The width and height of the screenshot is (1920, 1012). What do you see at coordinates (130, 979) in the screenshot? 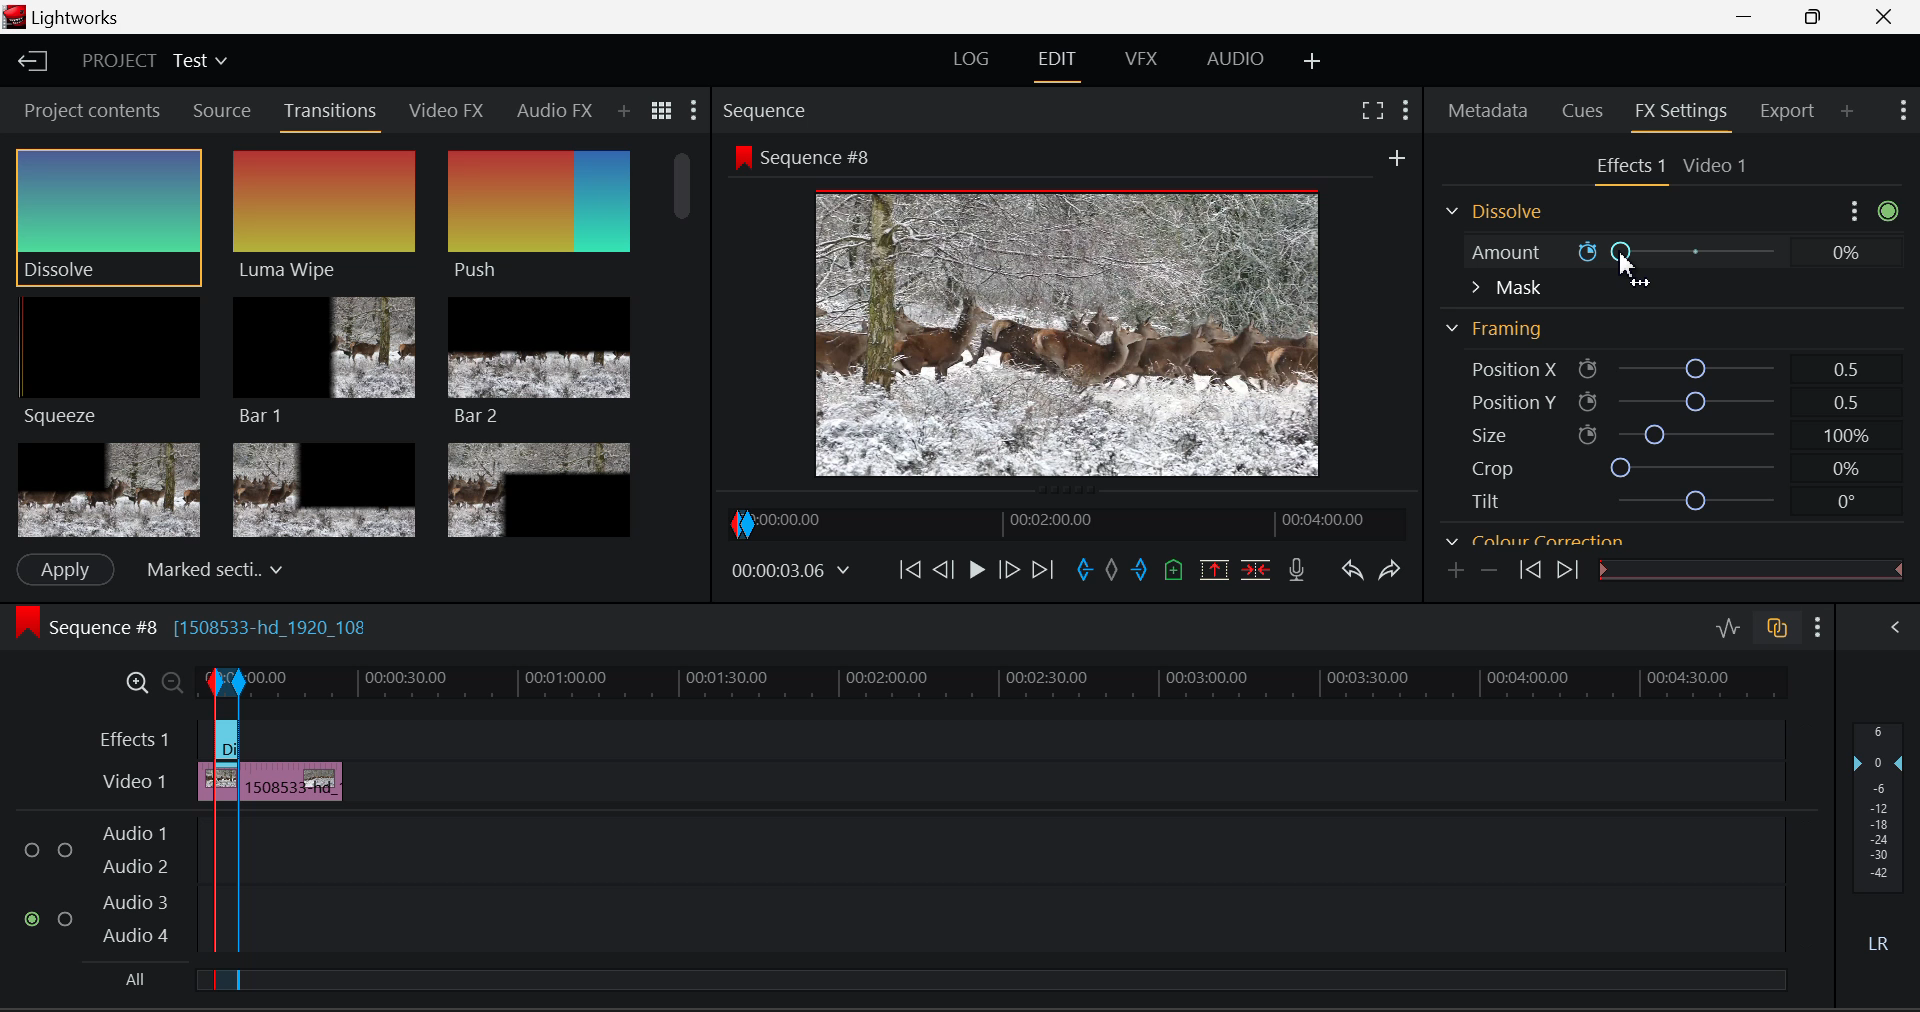
I see `All` at bounding box center [130, 979].